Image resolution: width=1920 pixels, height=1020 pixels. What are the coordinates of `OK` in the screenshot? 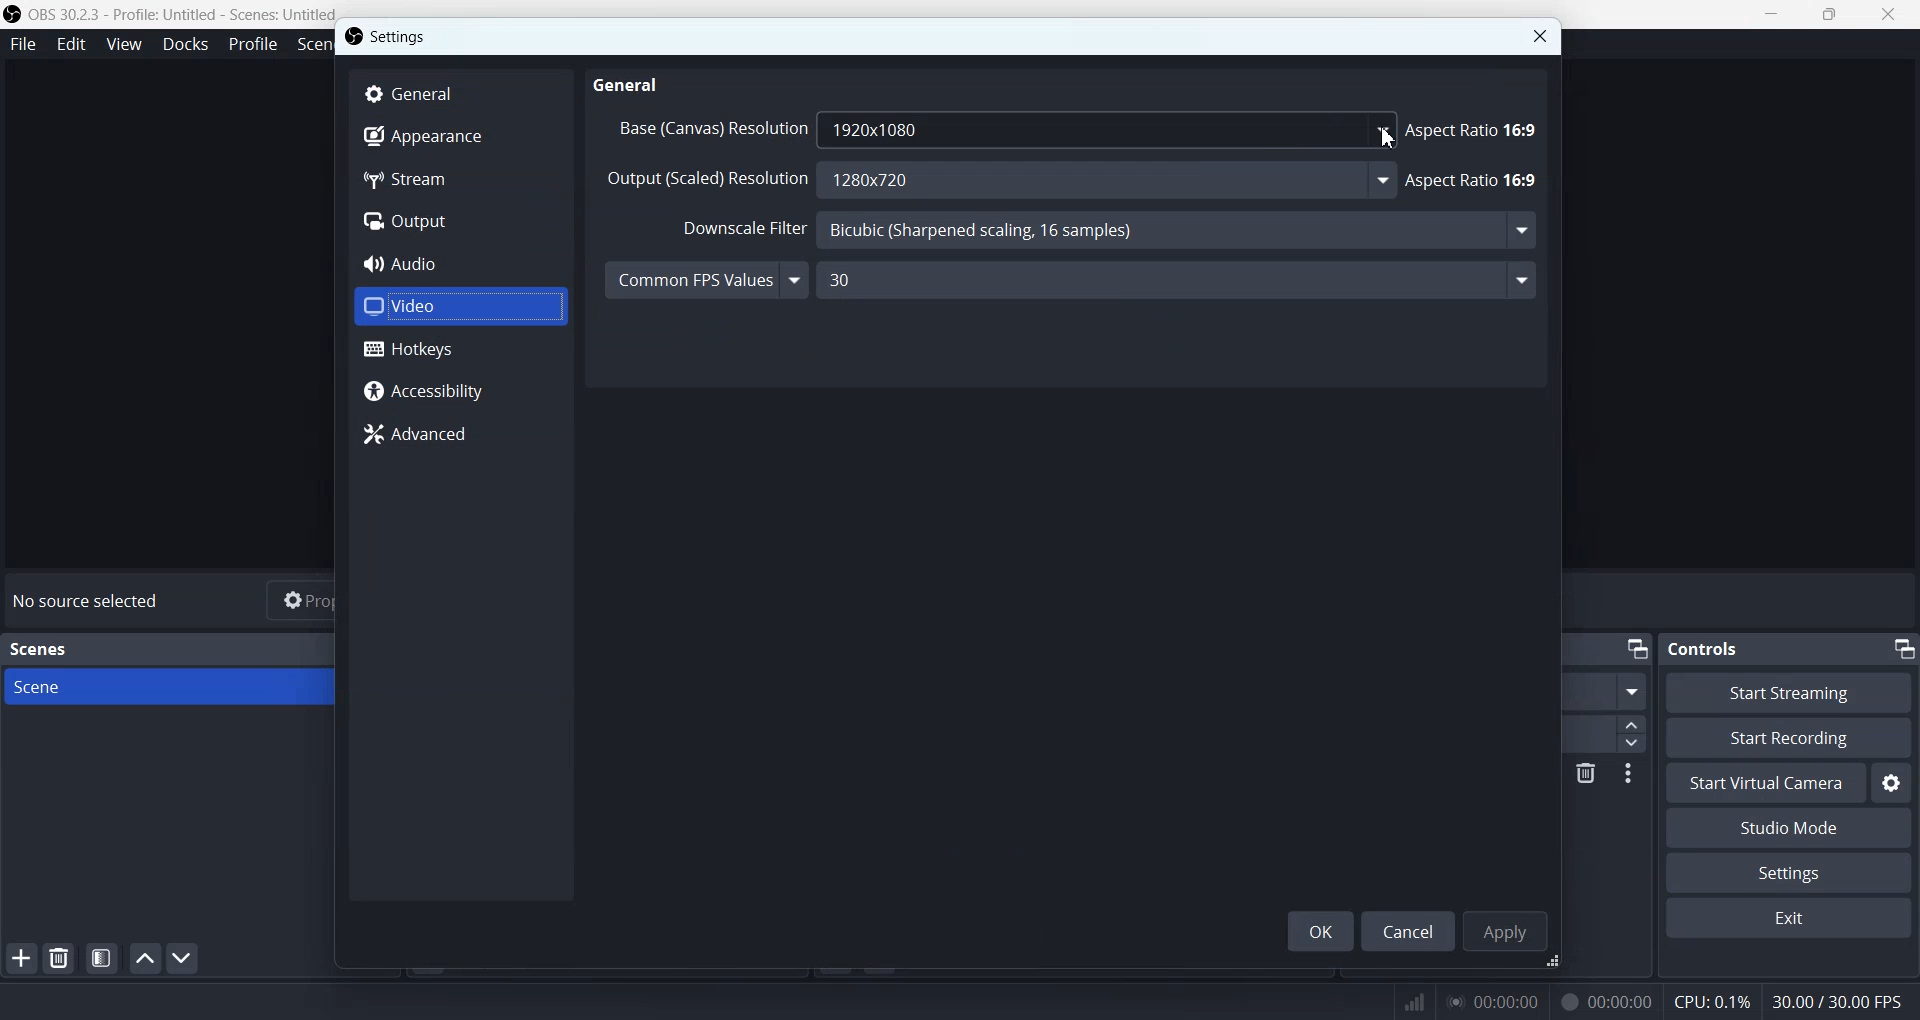 It's located at (1320, 931).